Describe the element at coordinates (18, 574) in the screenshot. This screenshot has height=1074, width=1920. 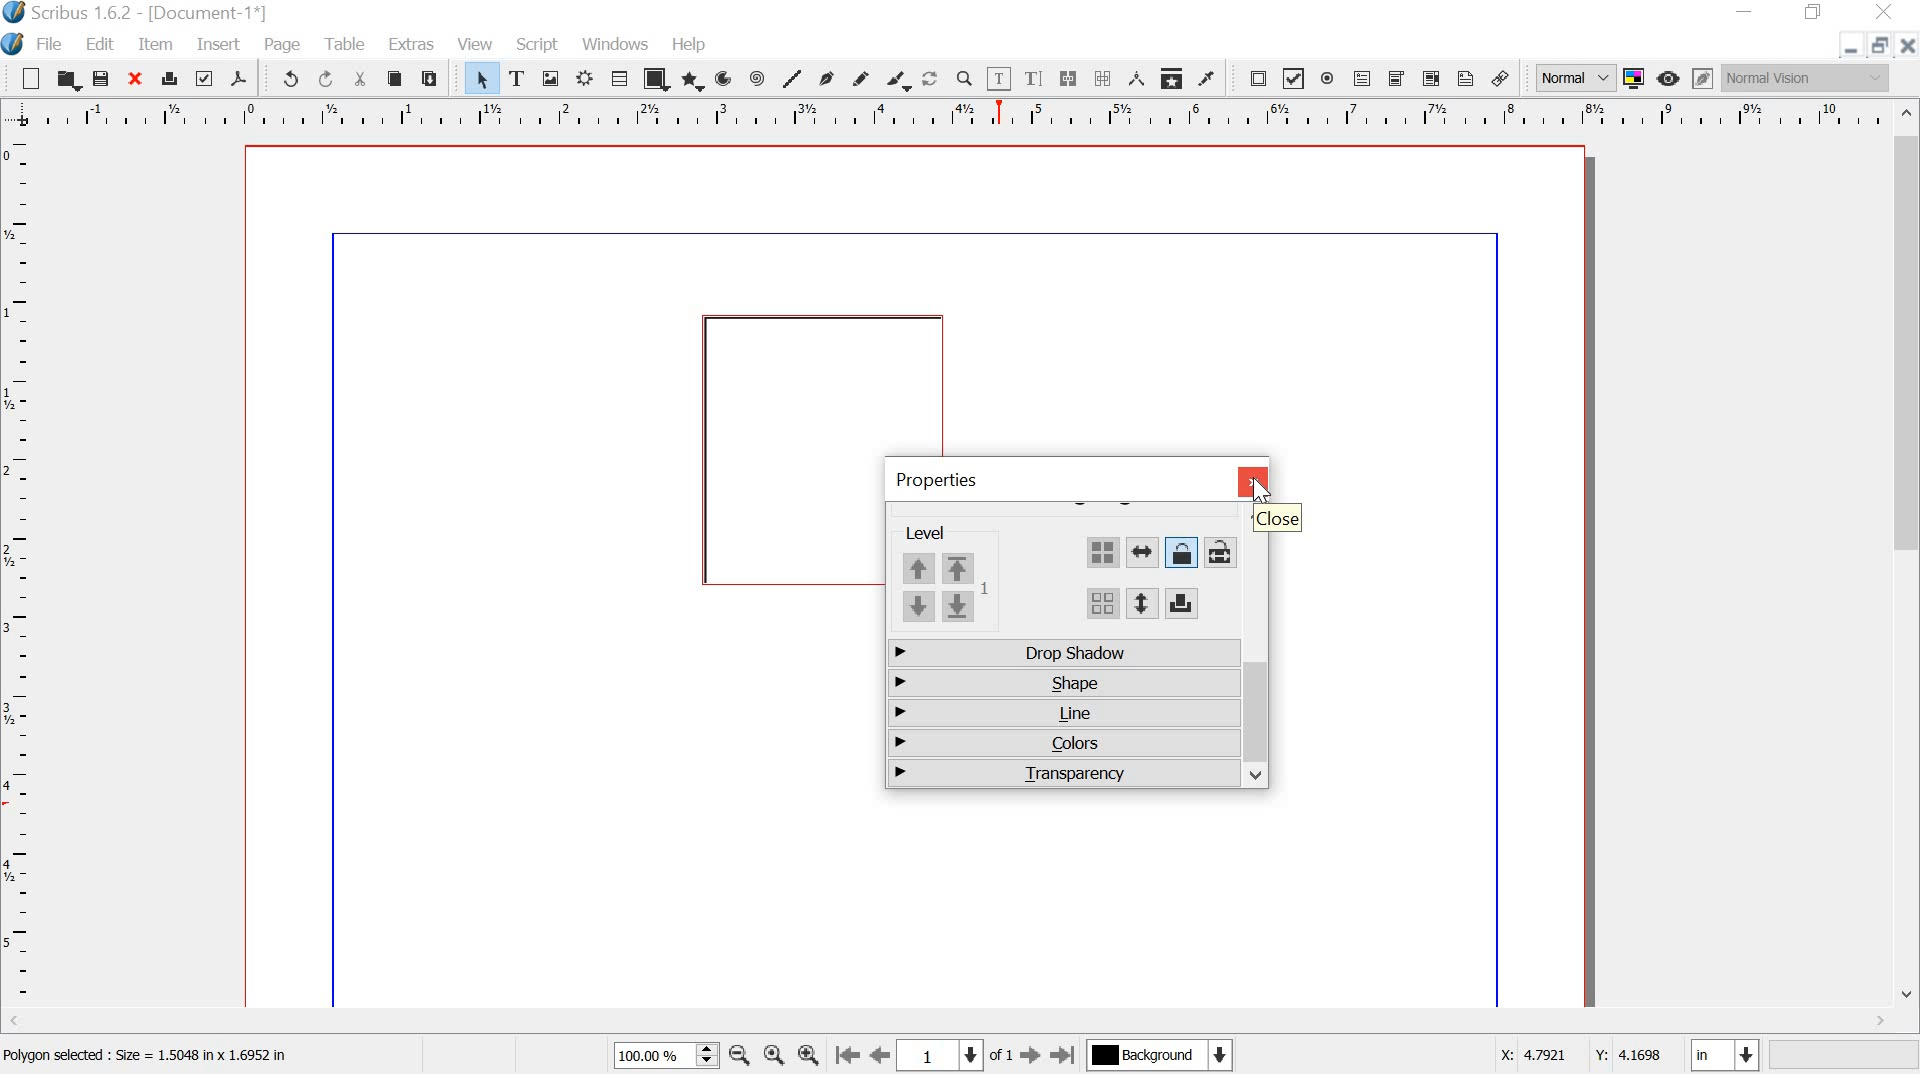
I see `ruler` at that location.